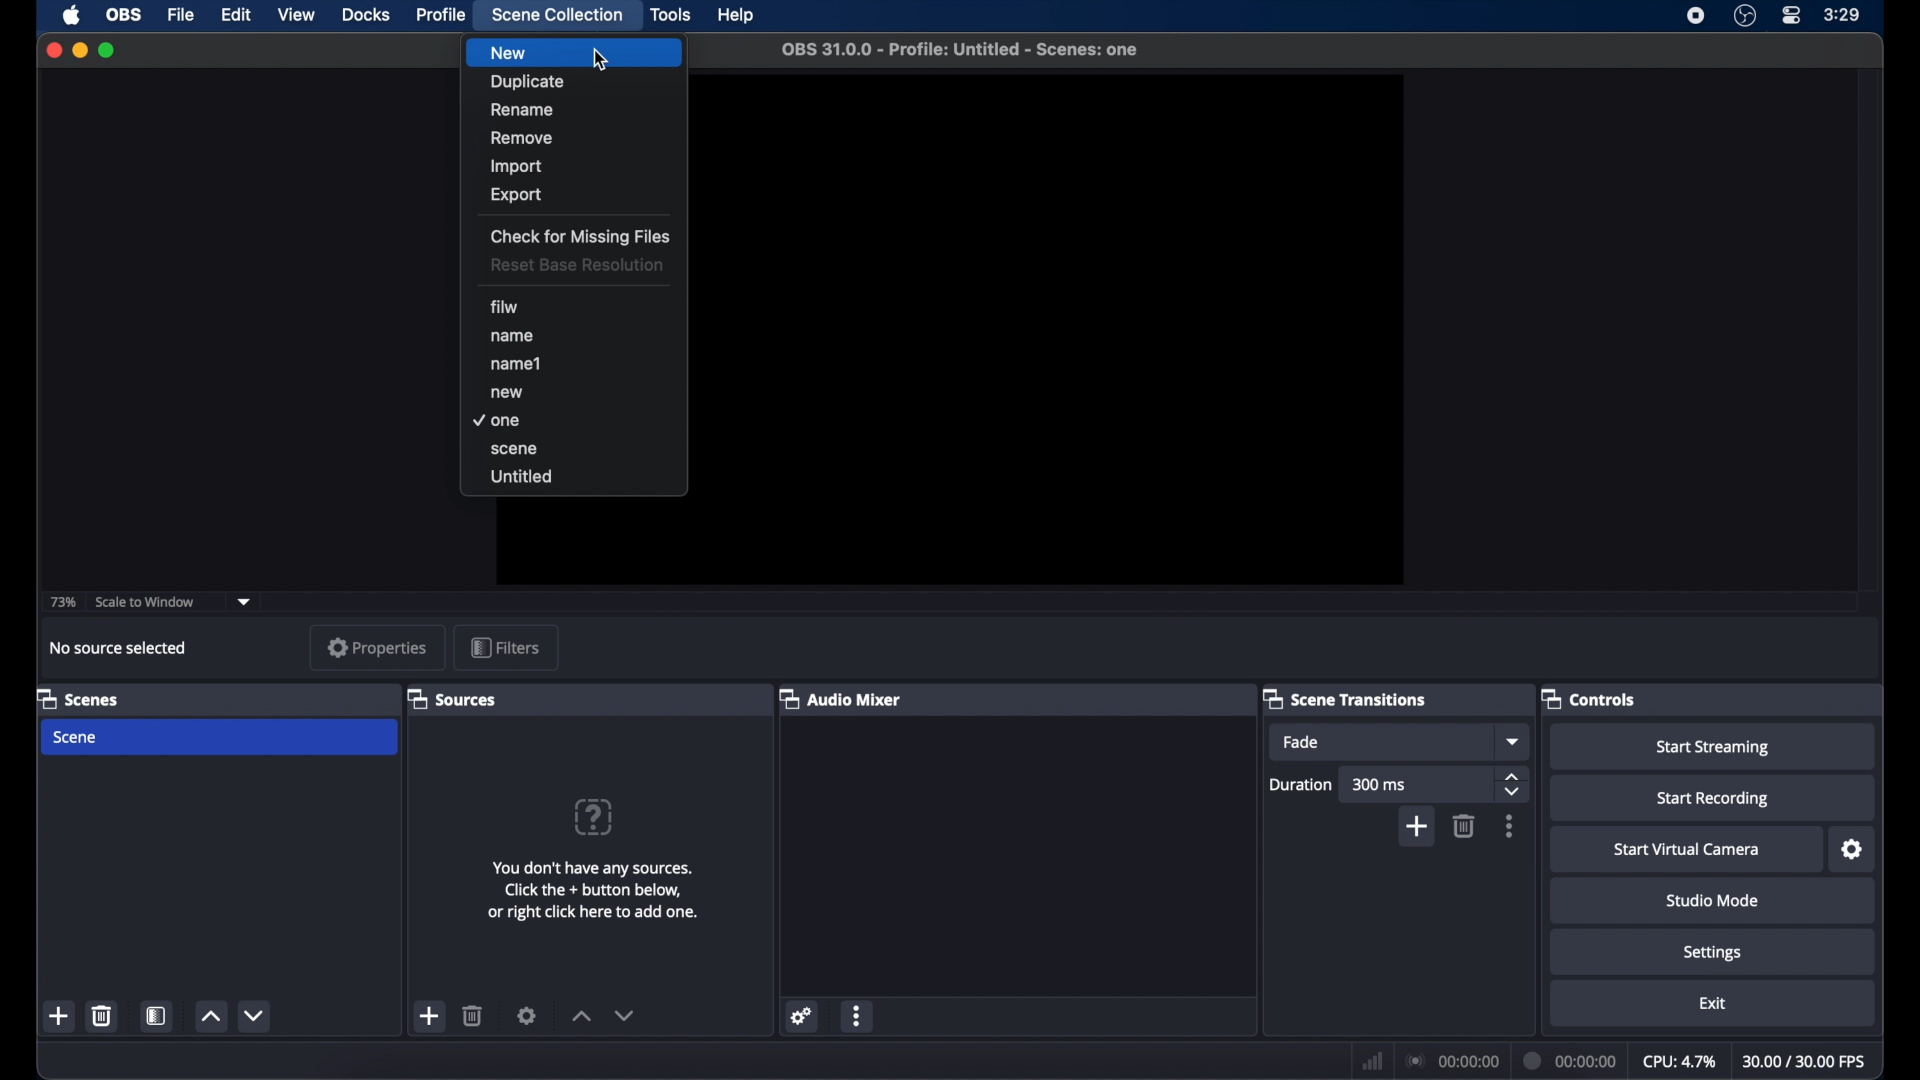 The width and height of the screenshot is (1920, 1080). I want to click on start recording, so click(1716, 799).